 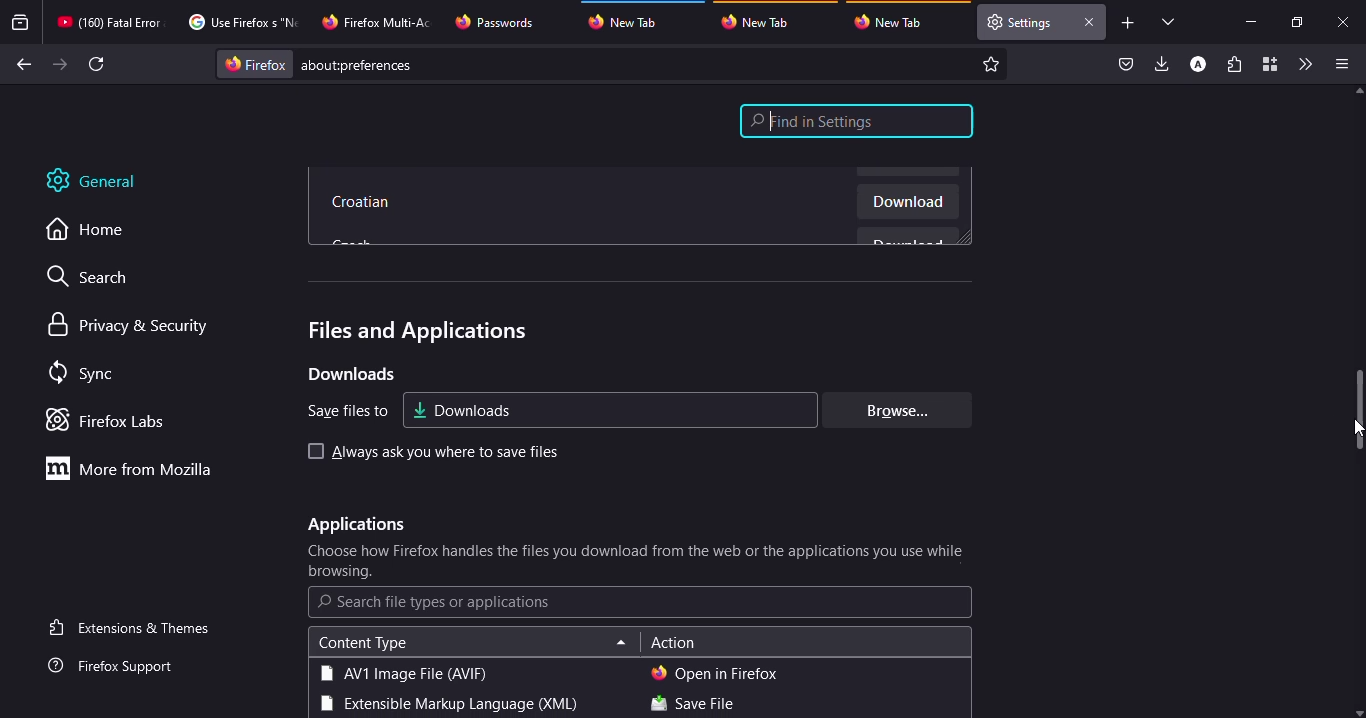 I want to click on search, so click(x=435, y=602).